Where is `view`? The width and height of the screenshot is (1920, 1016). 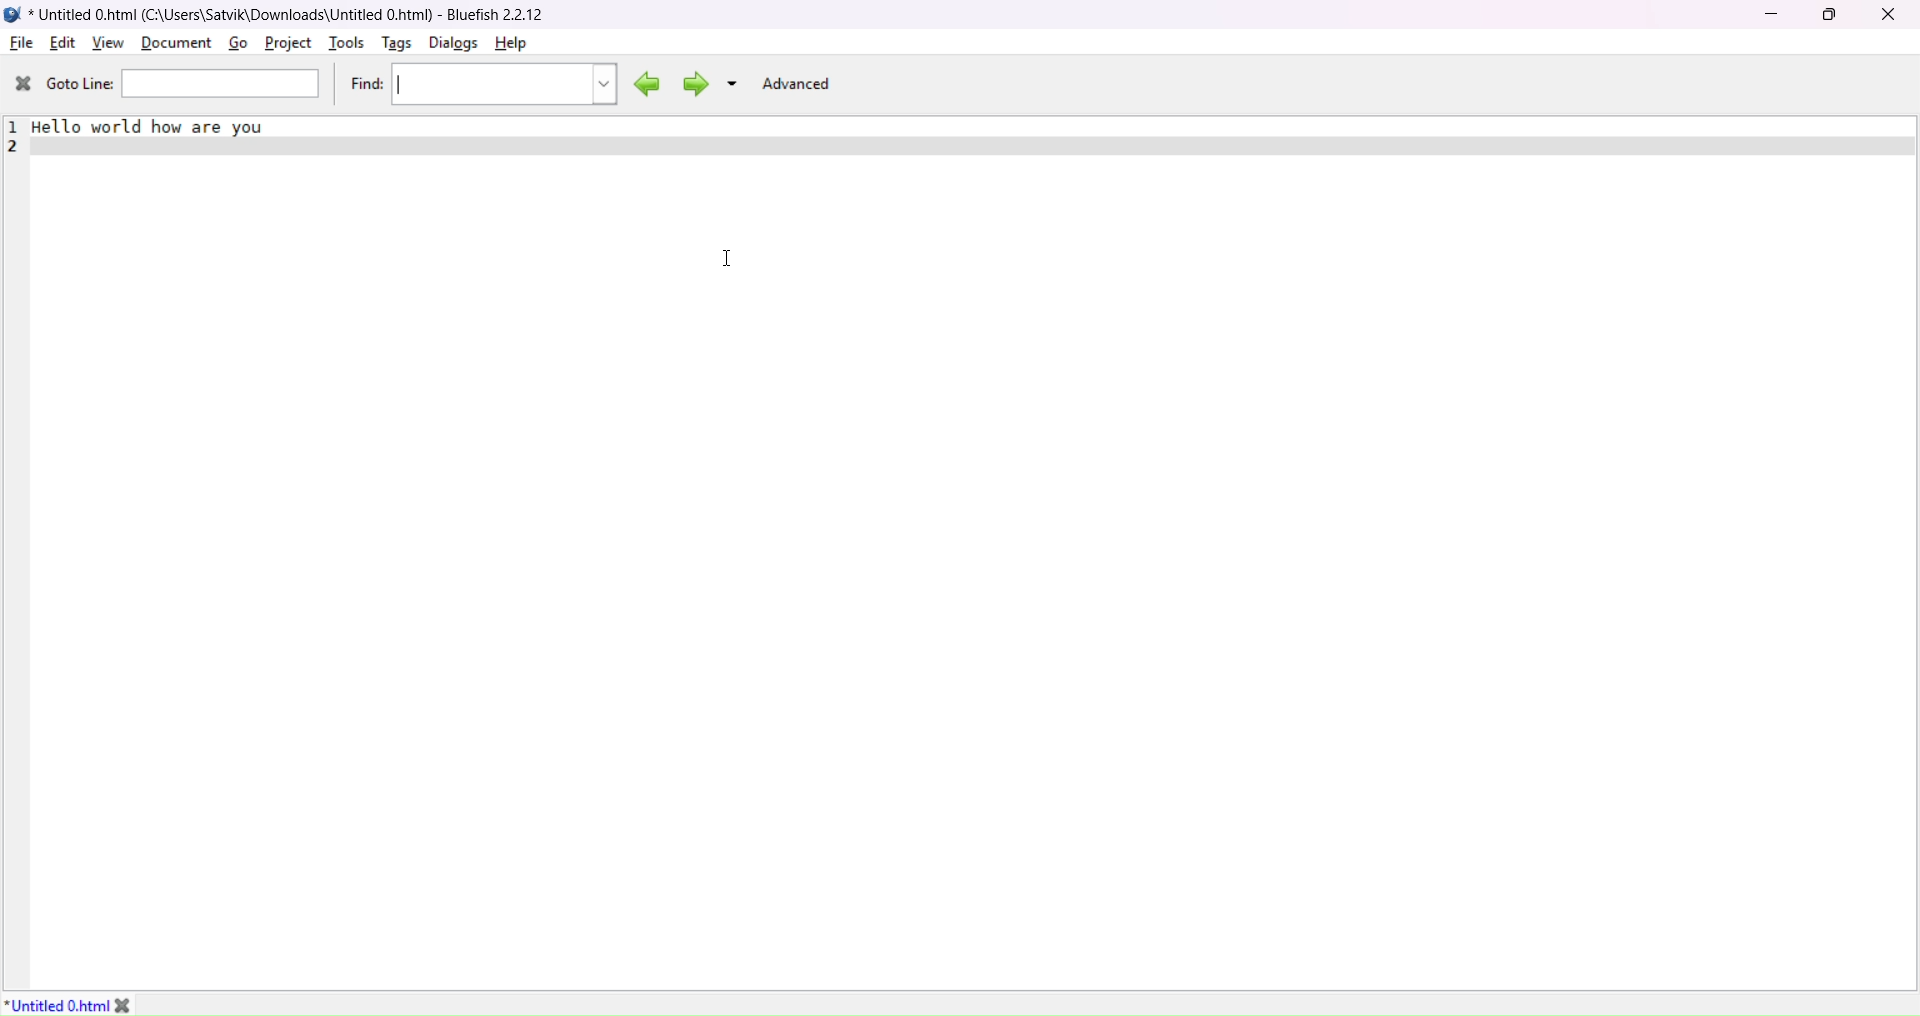
view is located at coordinates (107, 41).